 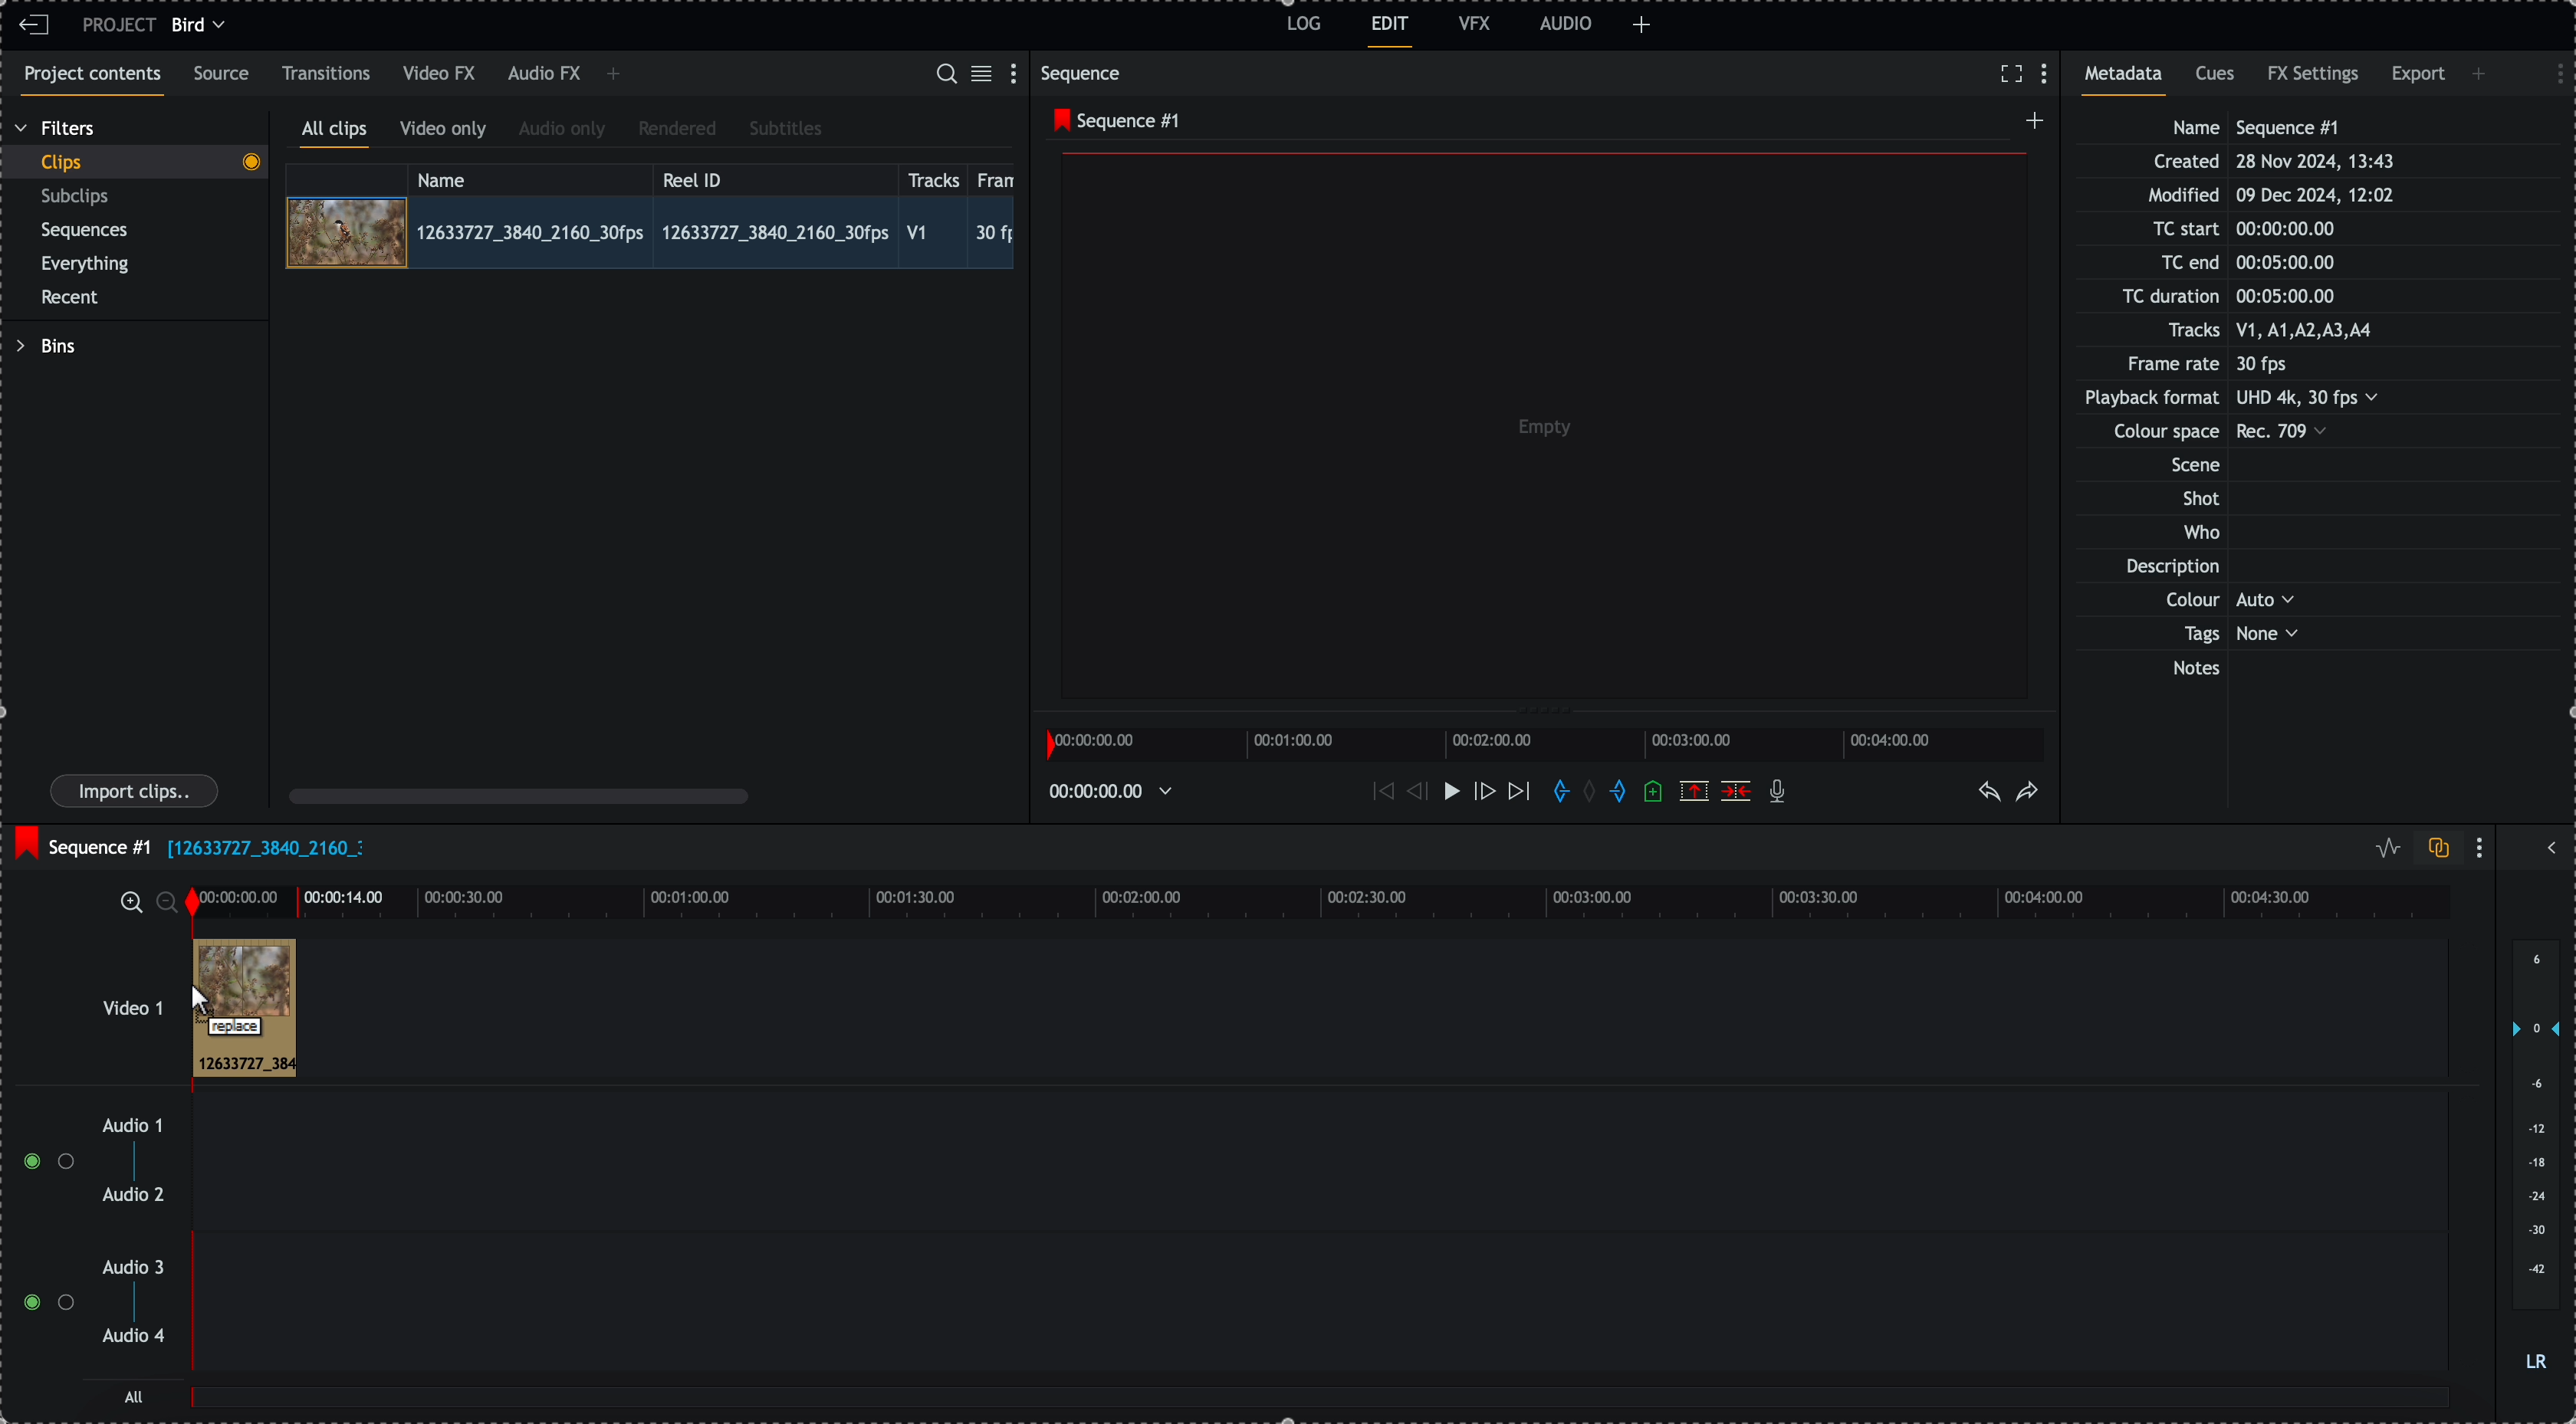 I want to click on add panel, so click(x=613, y=76).